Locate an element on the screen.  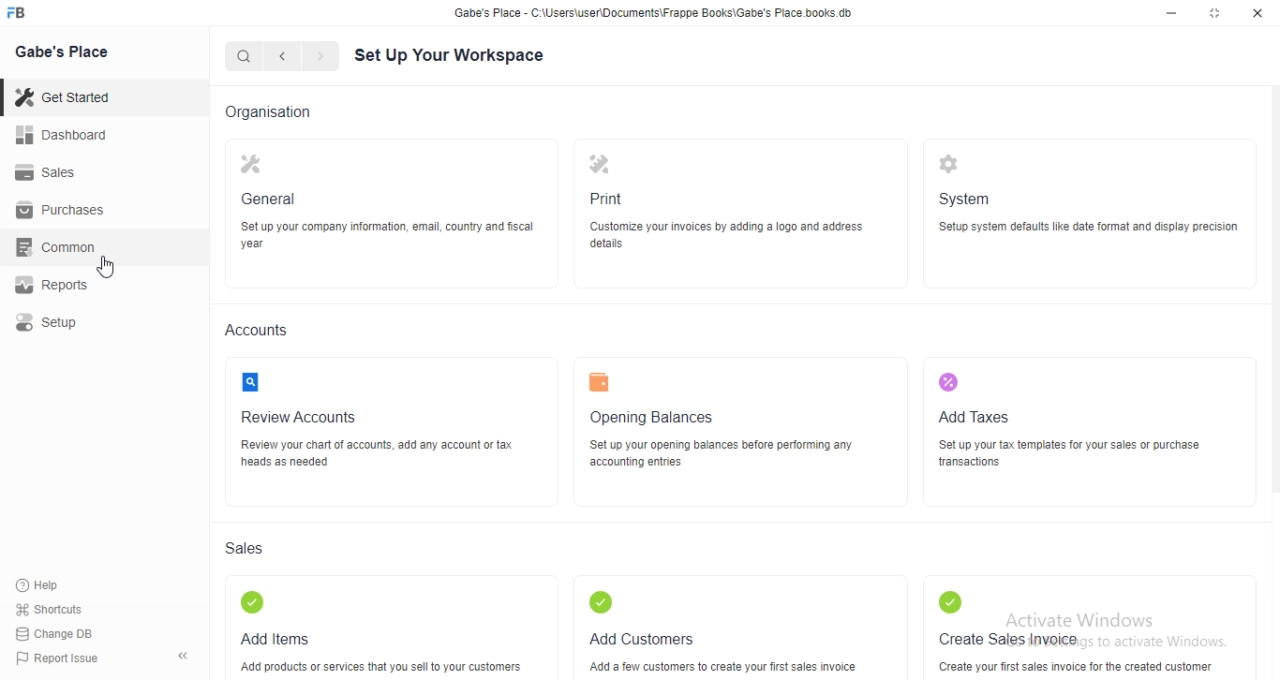
‘Add Customers is located at coordinates (643, 639).